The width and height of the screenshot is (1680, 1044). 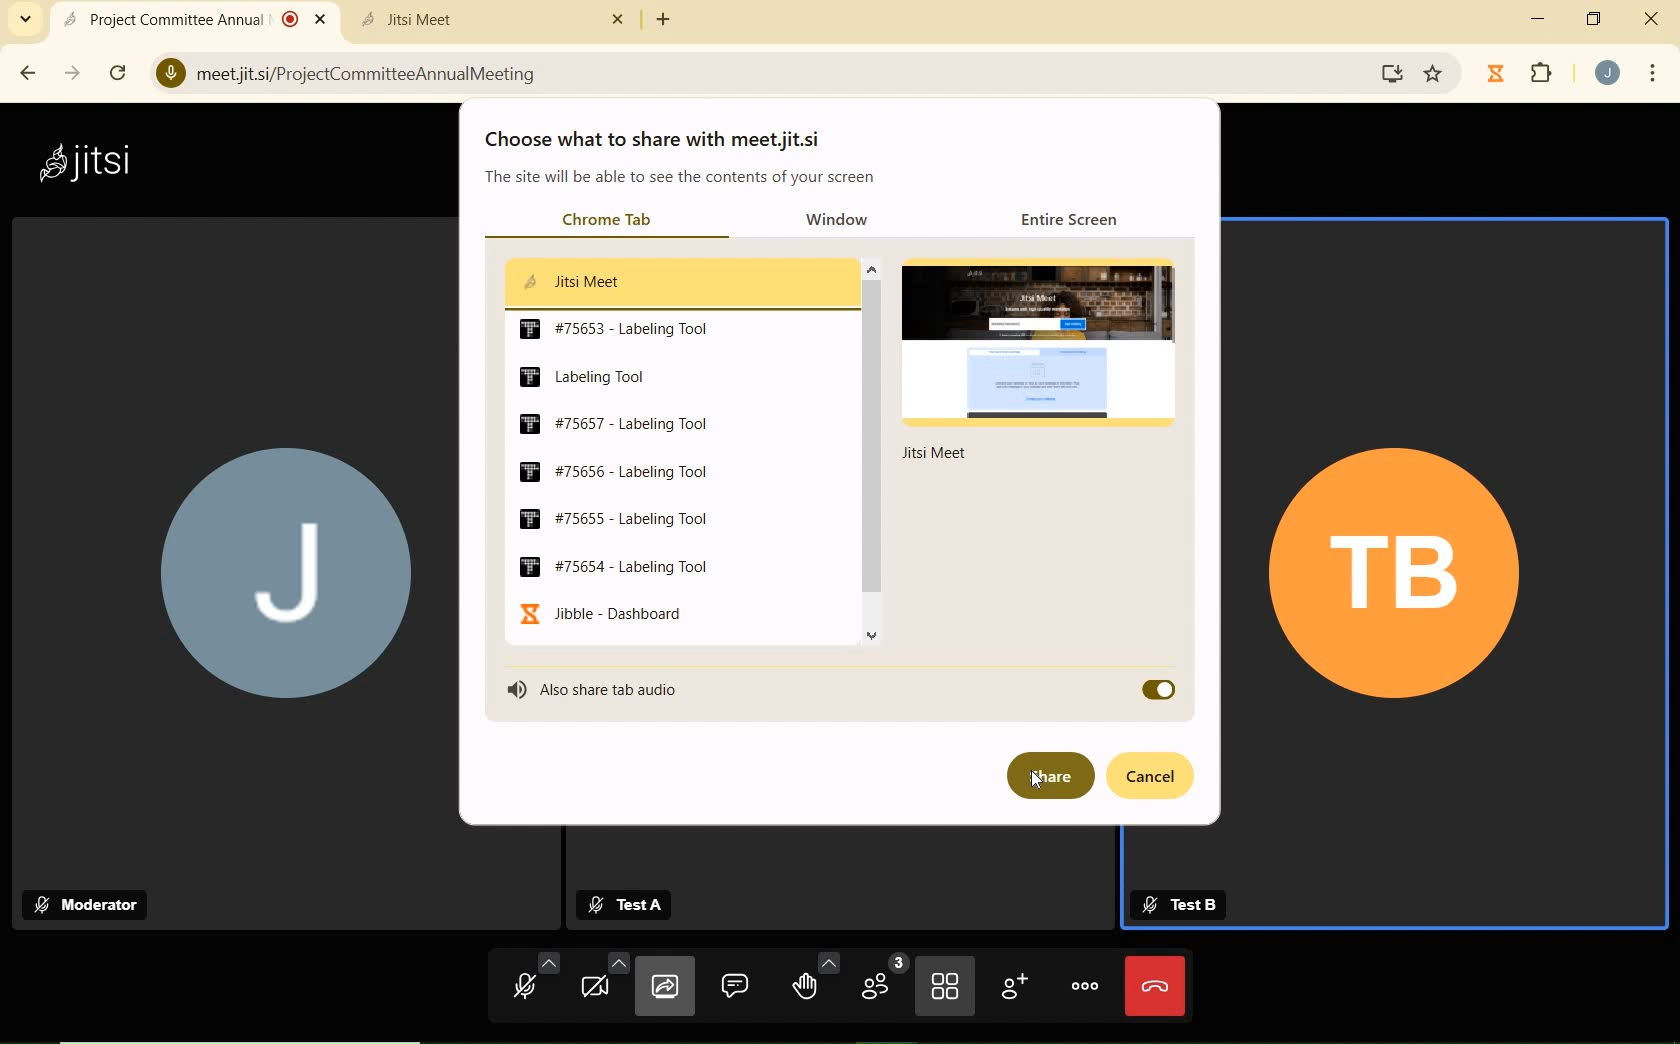 What do you see at coordinates (662, 989) in the screenshot?
I see `share screen` at bounding box center [662, 989].